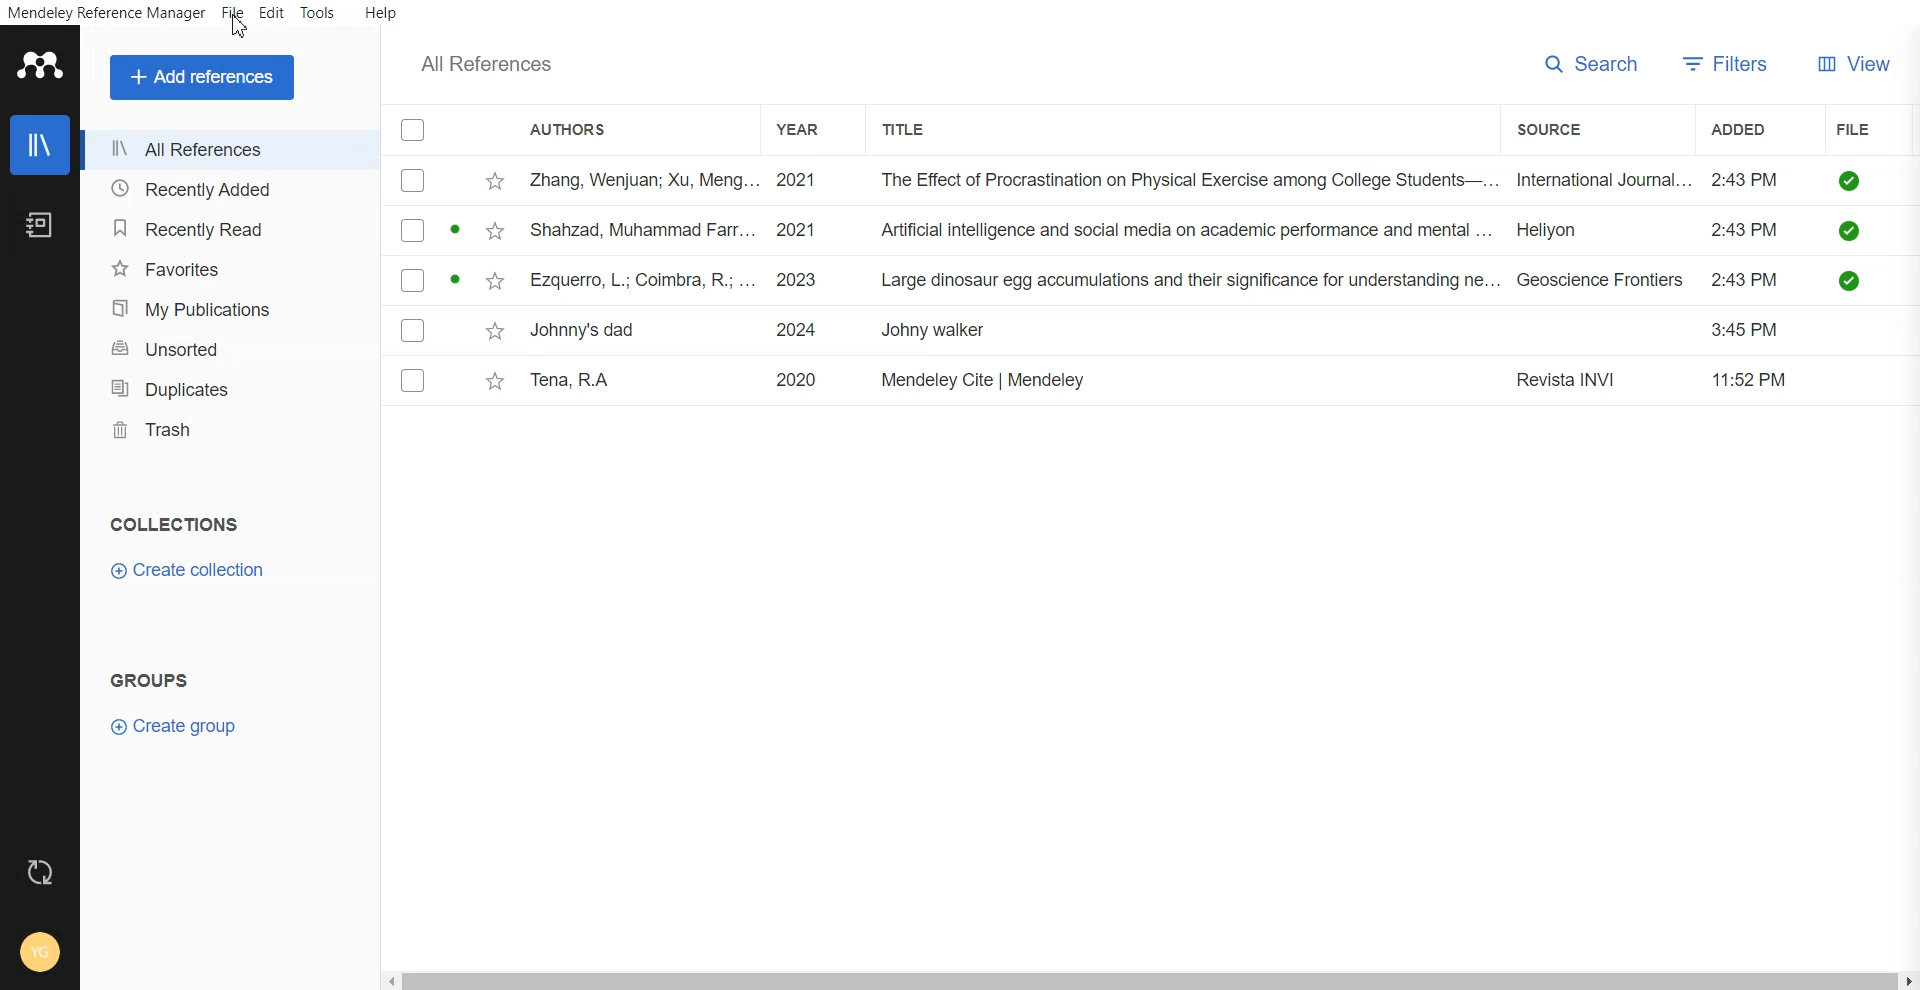 This screenshot has width=1920, height=990. What do you see at coordinates (1748, 280) in the screenshot?
I see `2:43PM` at bounding box center [1748, 280].